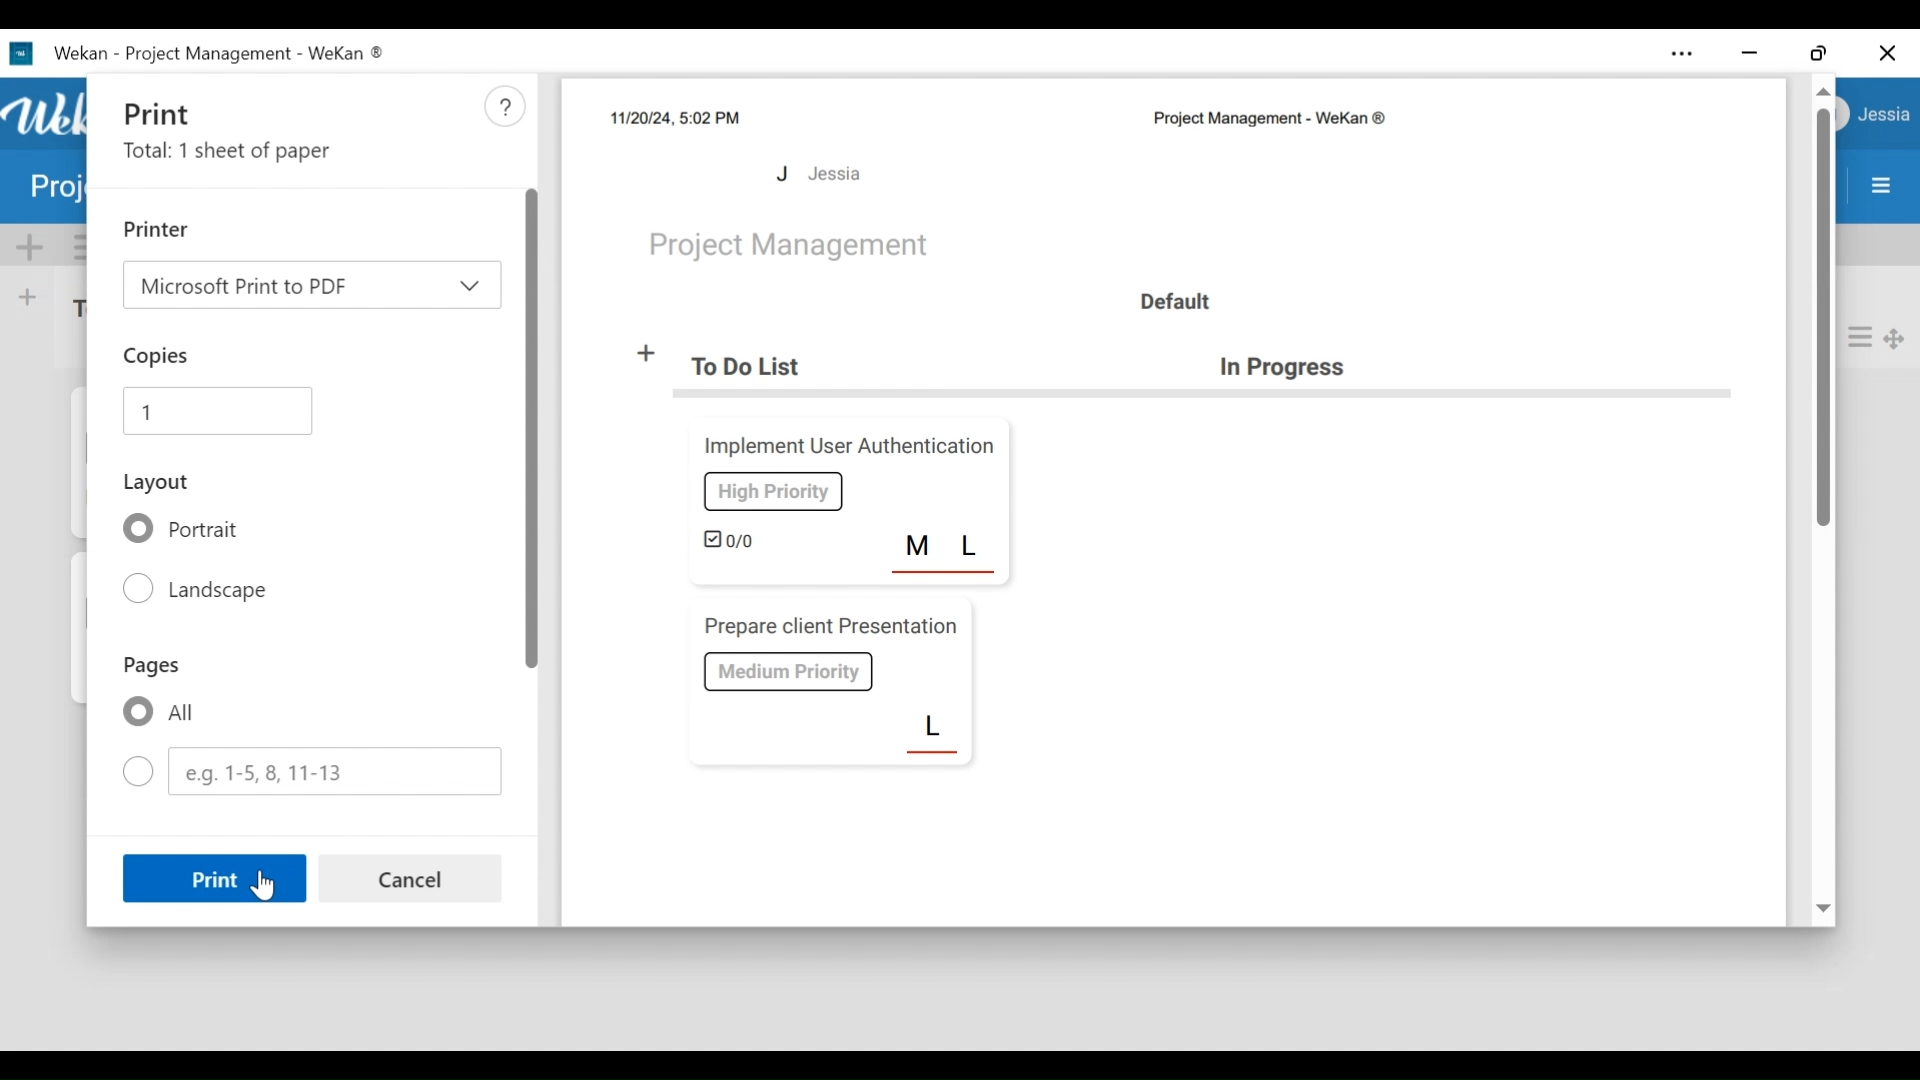 This screenshot has height=1080, width=1920. What do you see at coordinates (1821, 91) in the screenshot?
I see `Scroll up` at bounding box center [1821, 91].